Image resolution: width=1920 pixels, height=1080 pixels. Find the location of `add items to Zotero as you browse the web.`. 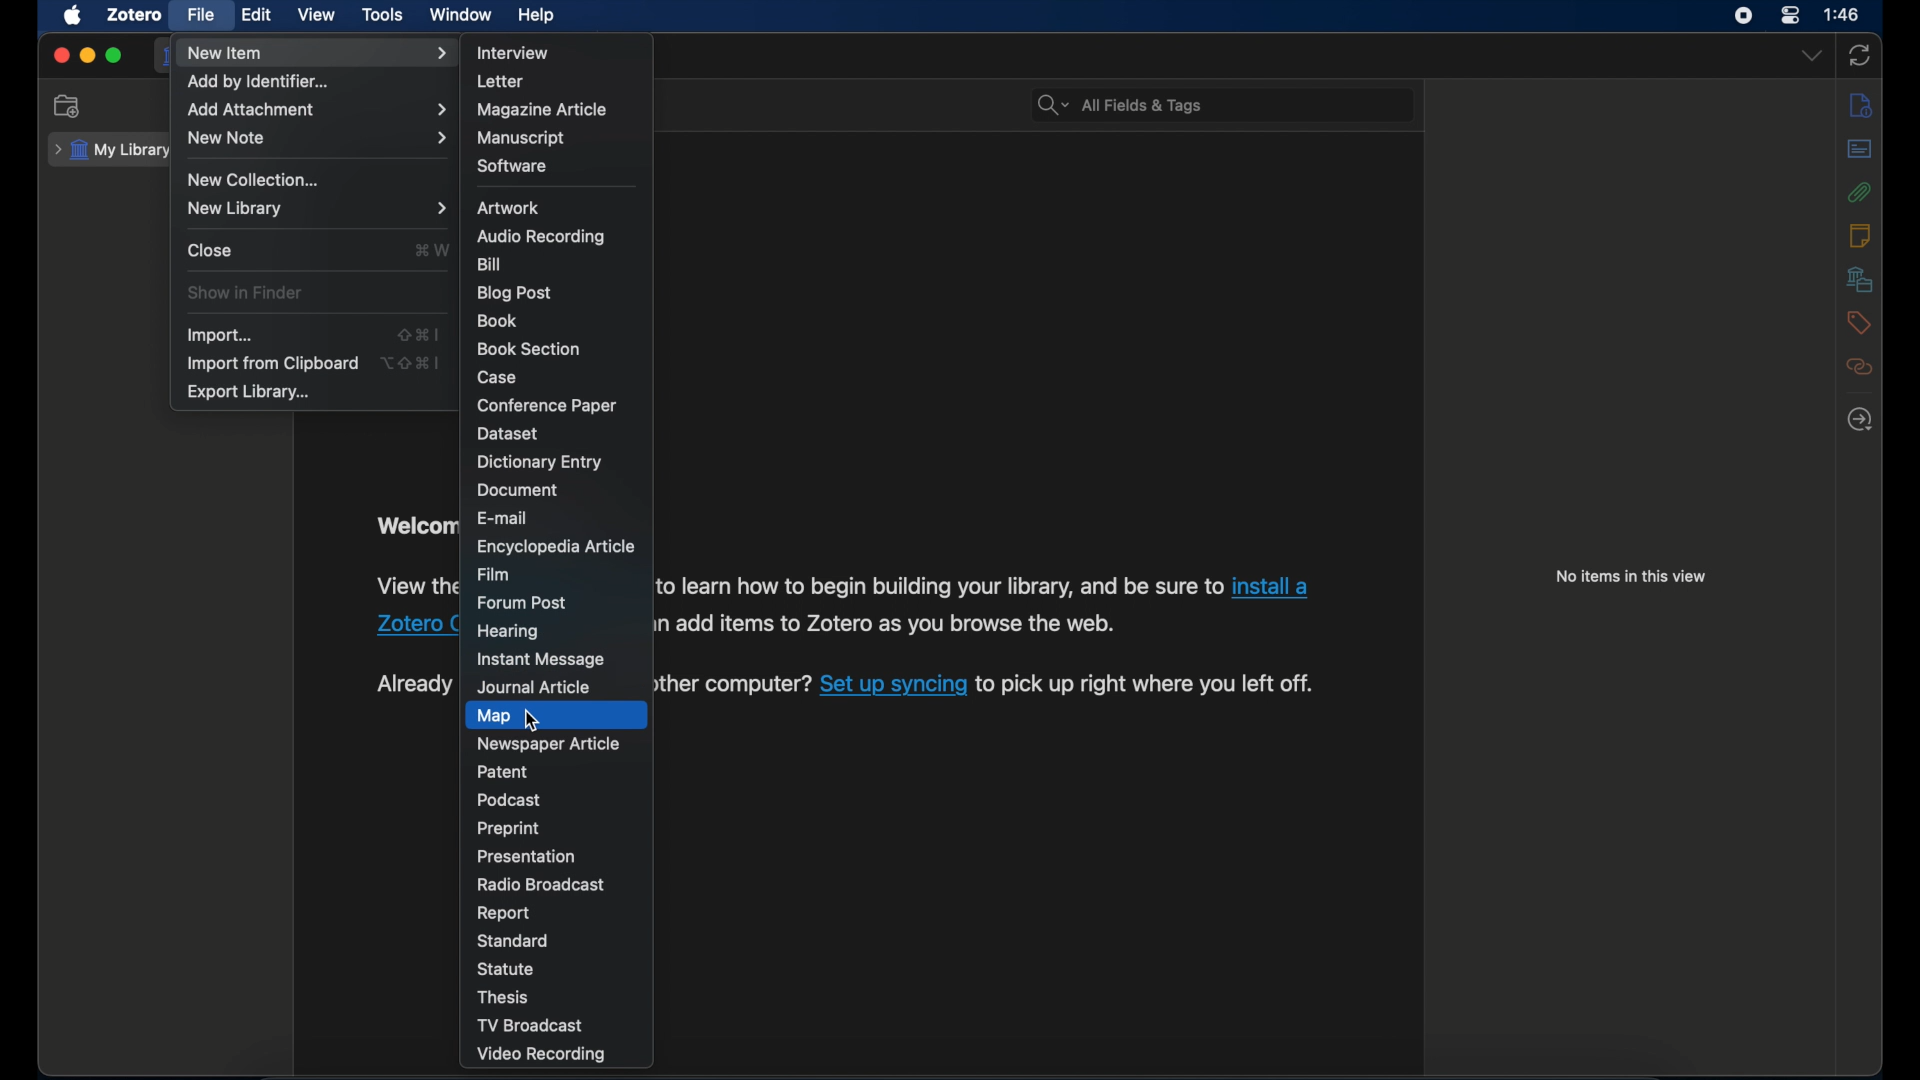

add items to Zotero as you browse the web. is located at coordinates (902, 623).